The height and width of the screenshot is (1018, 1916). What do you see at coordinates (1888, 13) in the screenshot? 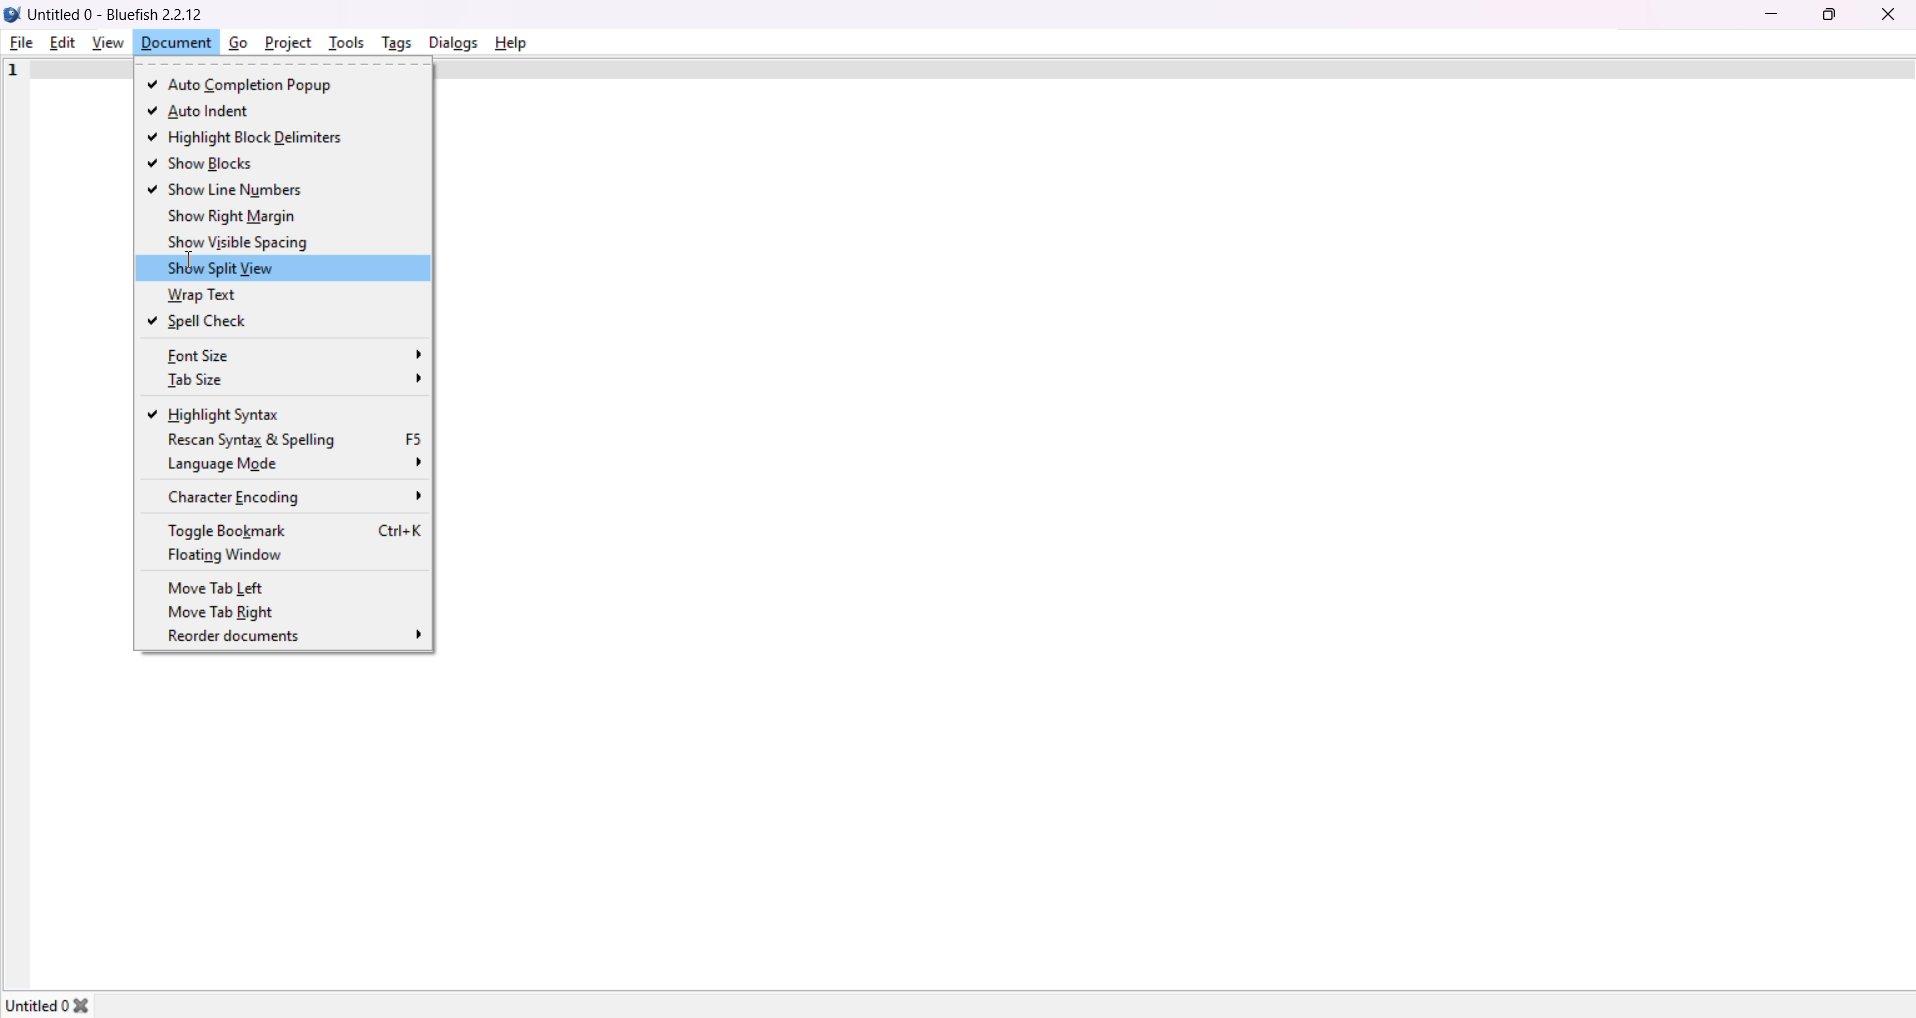
I see `close` at bounding box center [1888, 13].